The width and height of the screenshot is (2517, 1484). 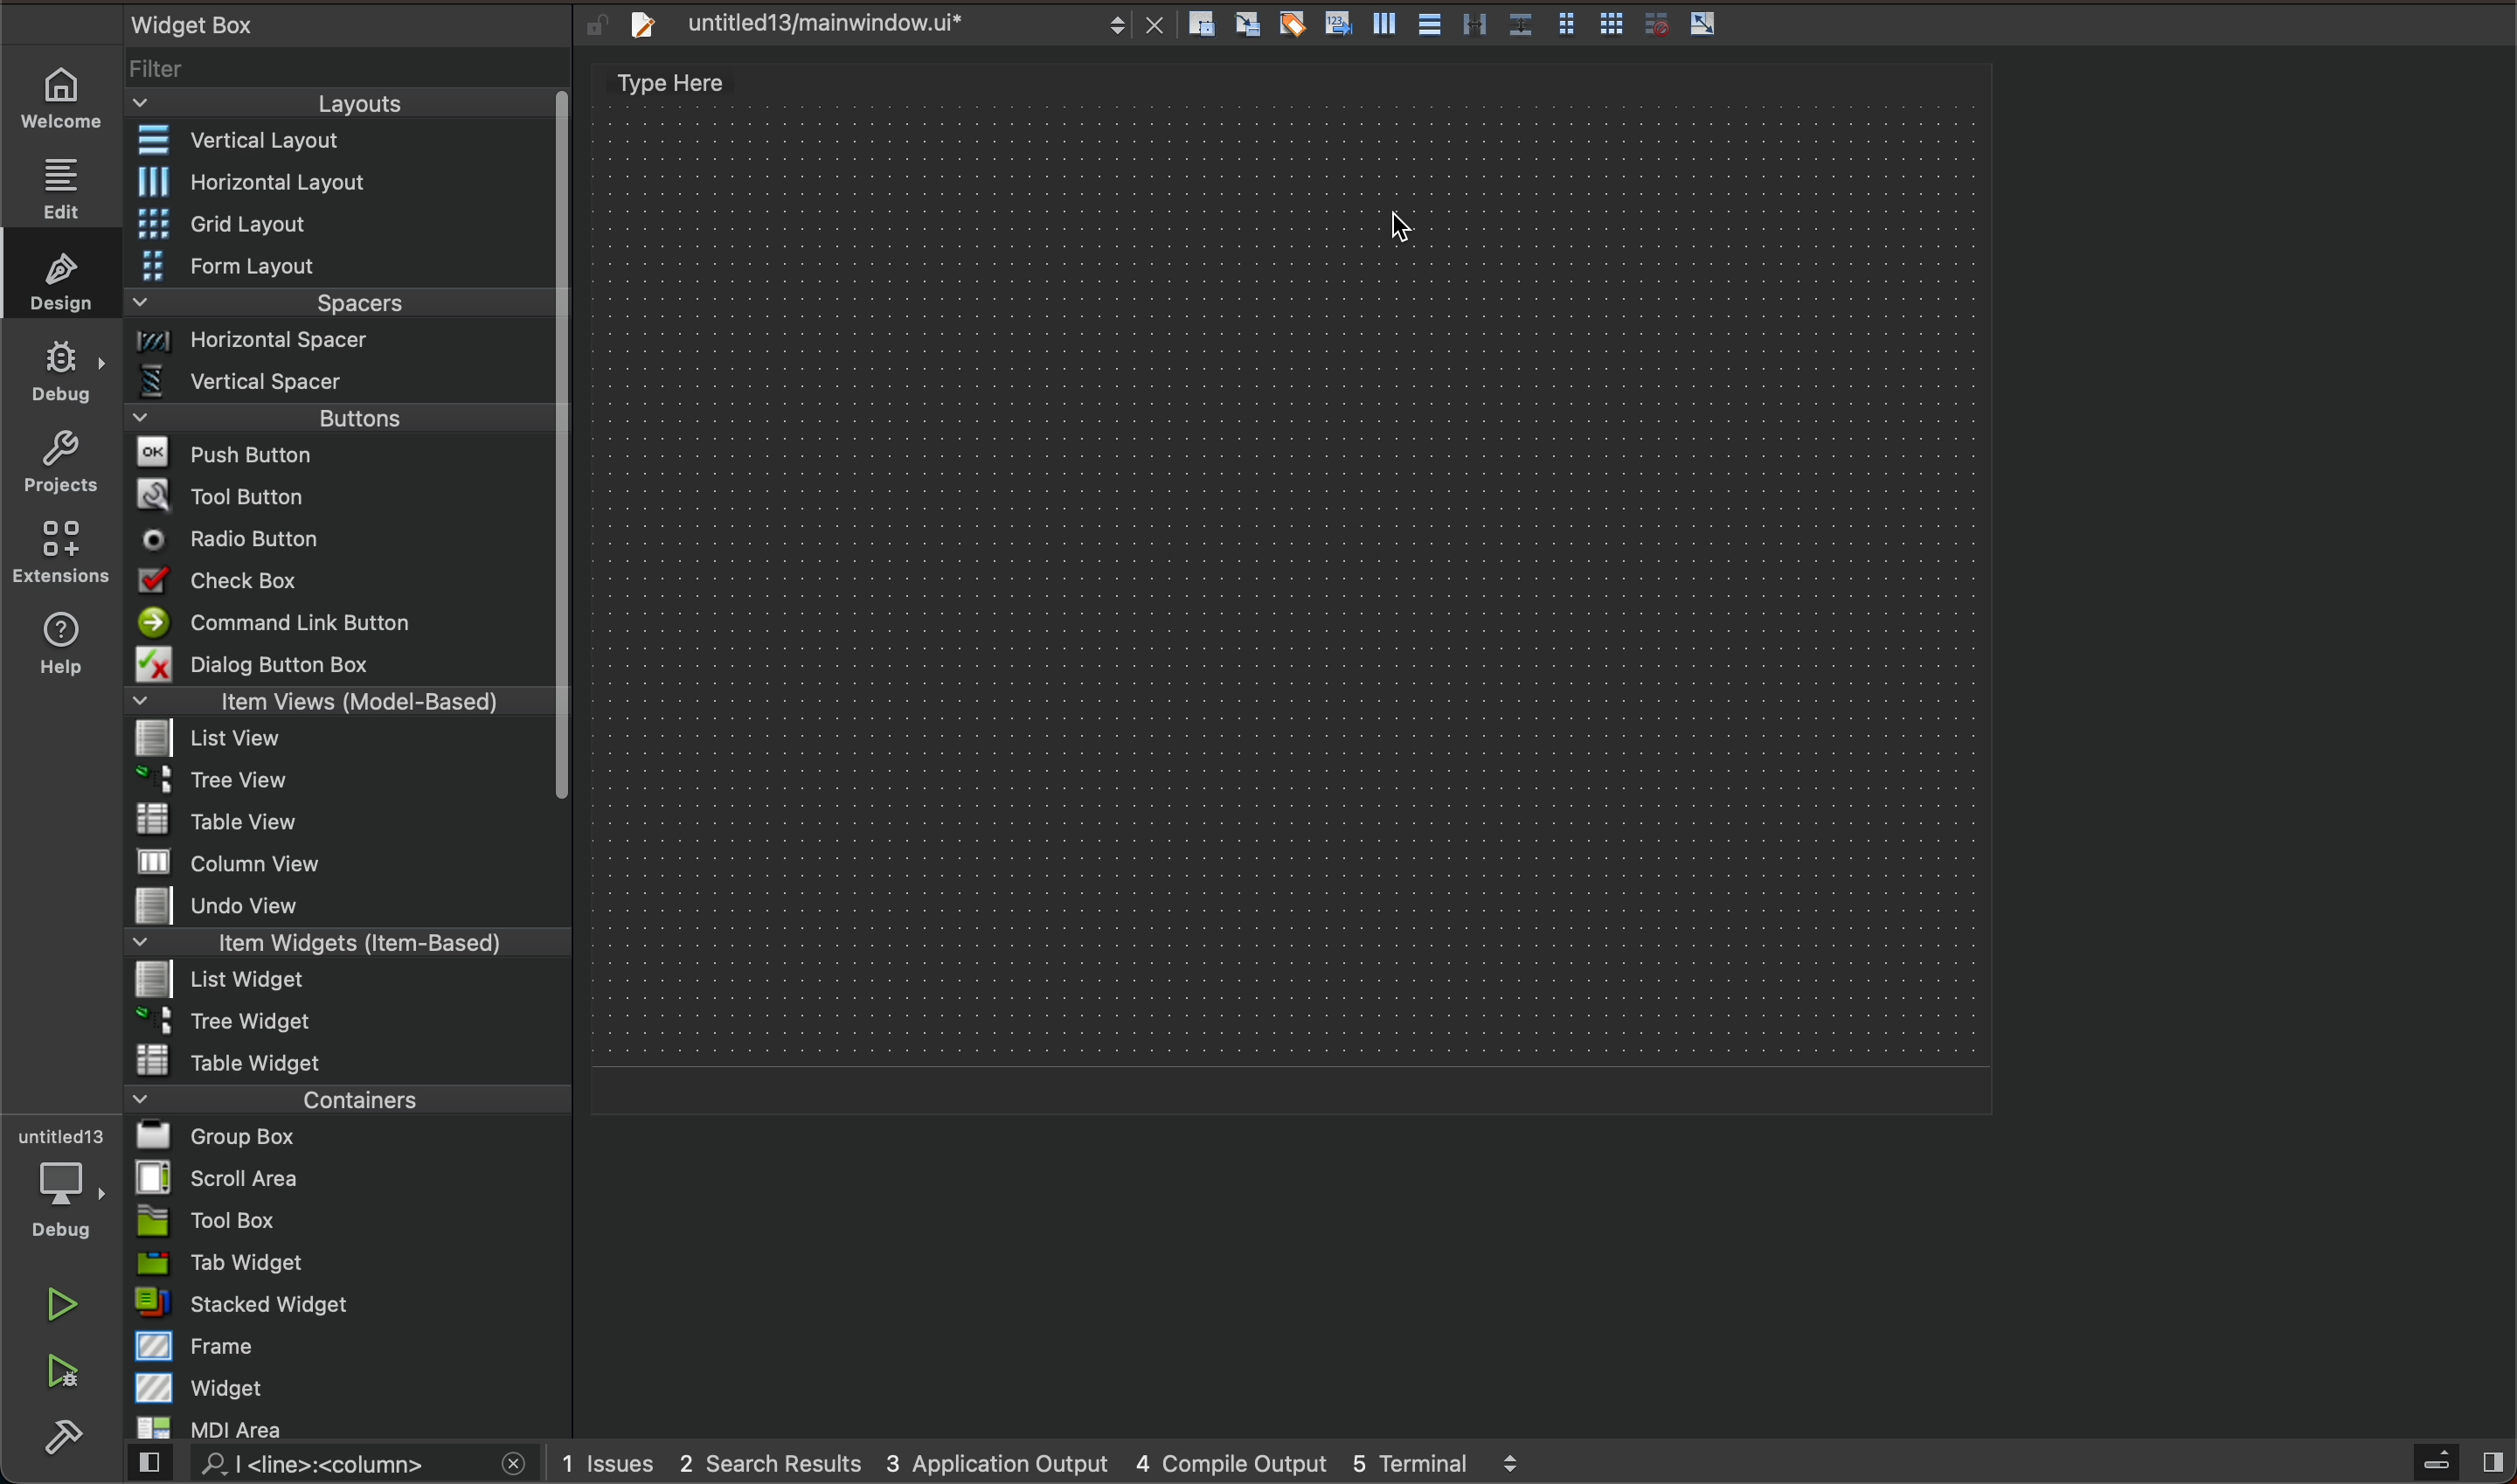 What do you see at coordinates (341, 701) in the screenshot?
I see `items view` at bounding box center [341, 701].